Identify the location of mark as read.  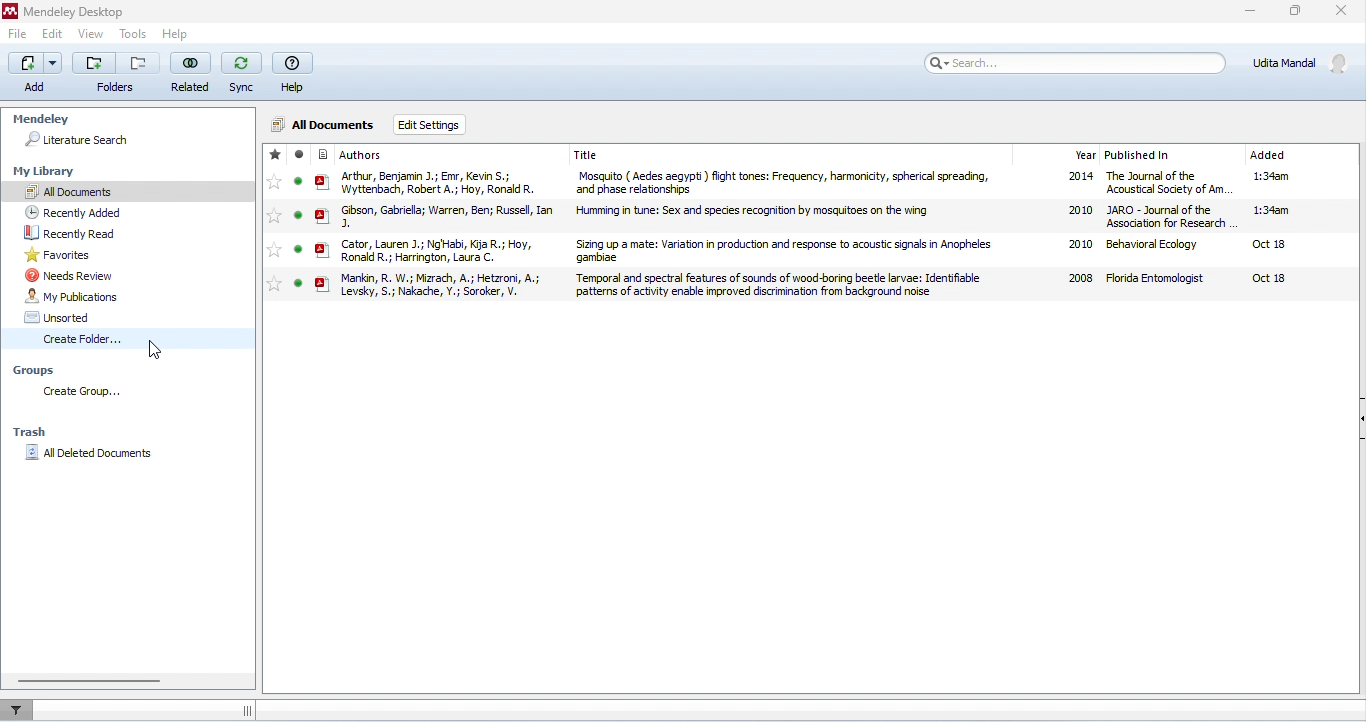
(298, 249).